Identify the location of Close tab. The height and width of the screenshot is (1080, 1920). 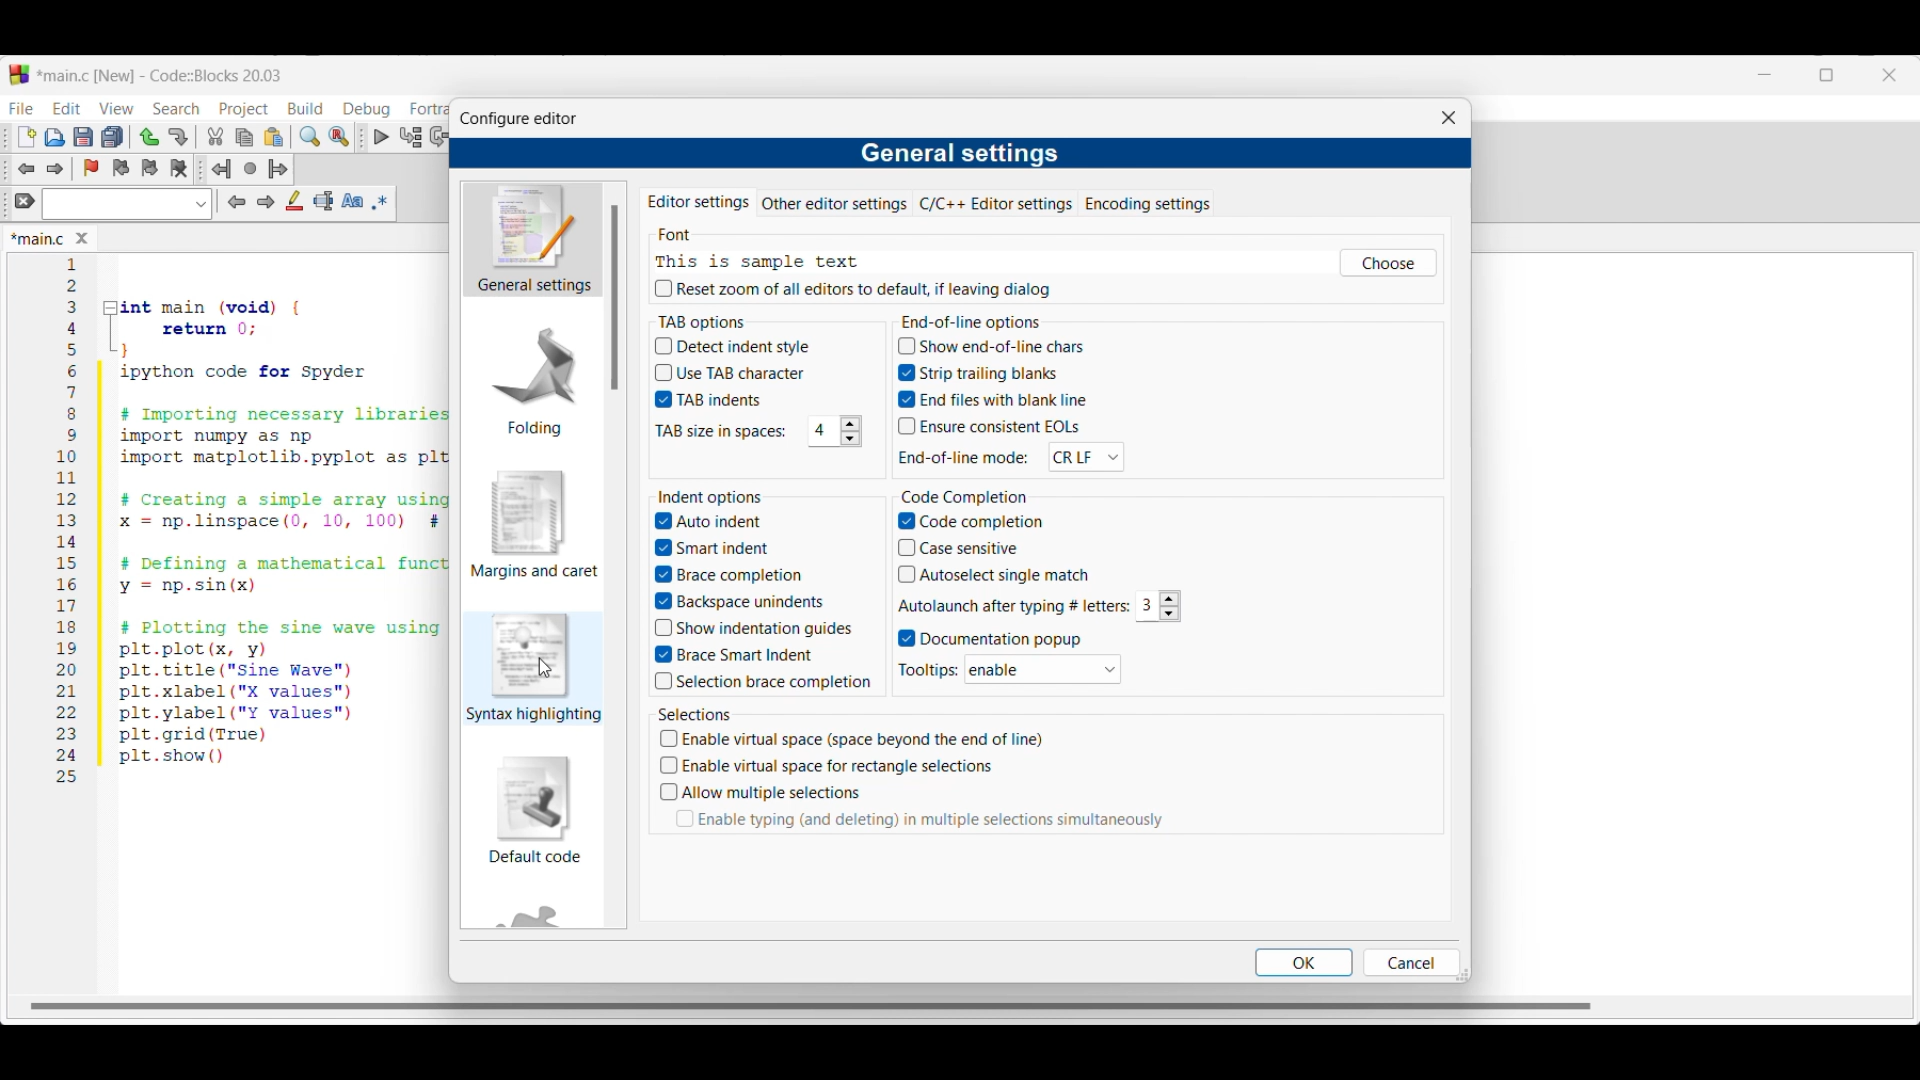
(82, 238).